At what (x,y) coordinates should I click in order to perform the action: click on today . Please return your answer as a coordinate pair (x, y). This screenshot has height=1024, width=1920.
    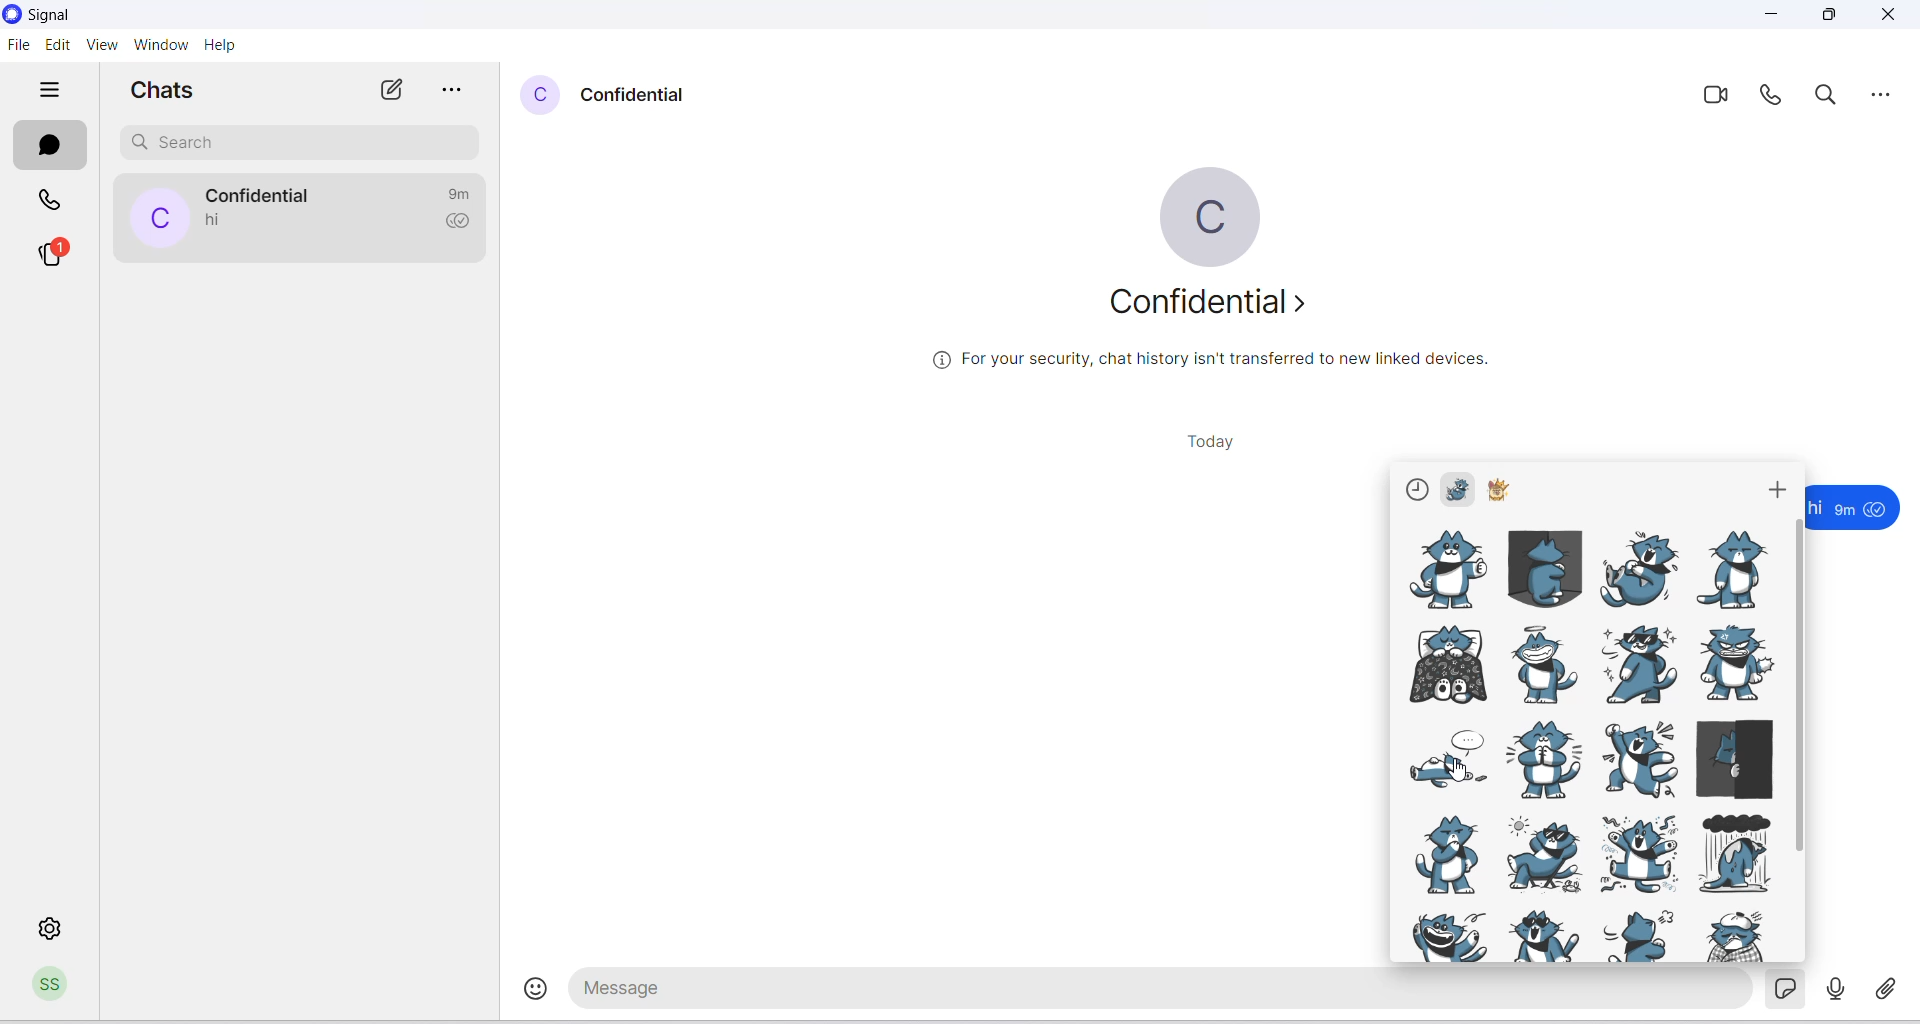
    Looking at the image, I should click on (1206, 442).